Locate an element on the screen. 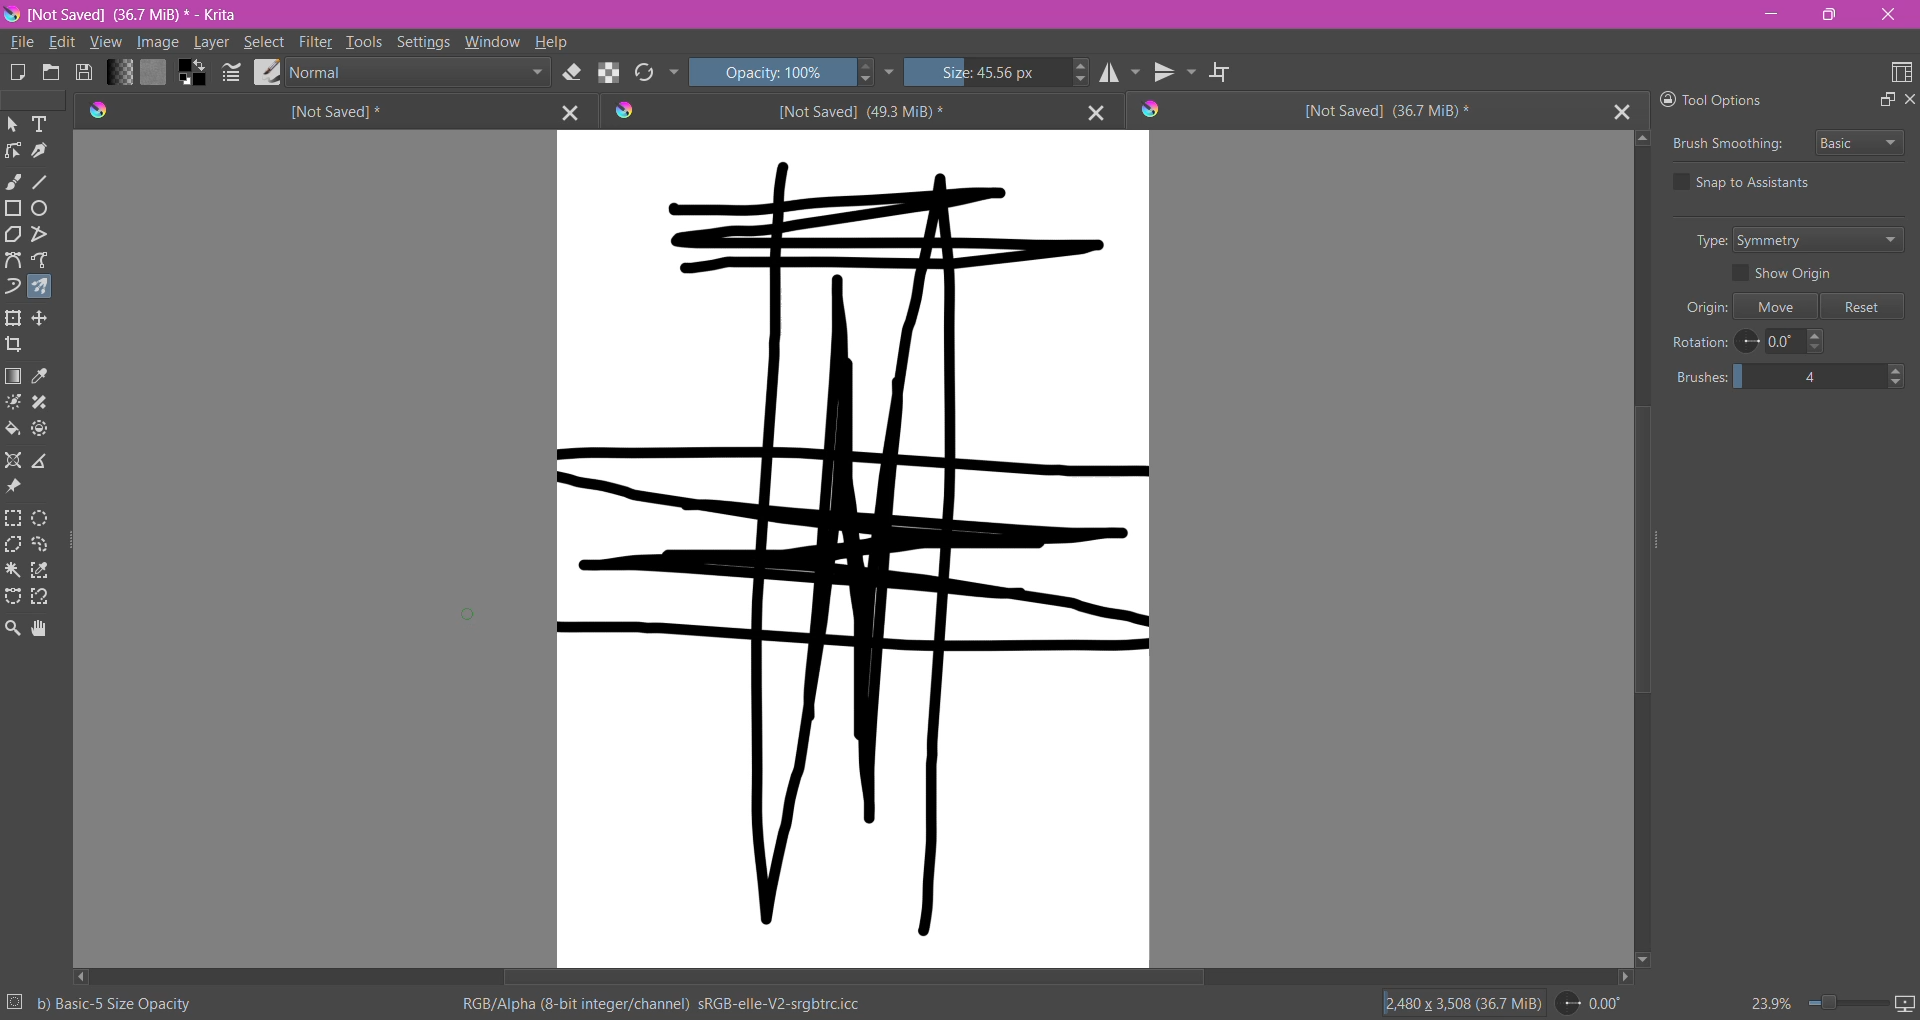  Close Tab is located at coordinates (566, 111).